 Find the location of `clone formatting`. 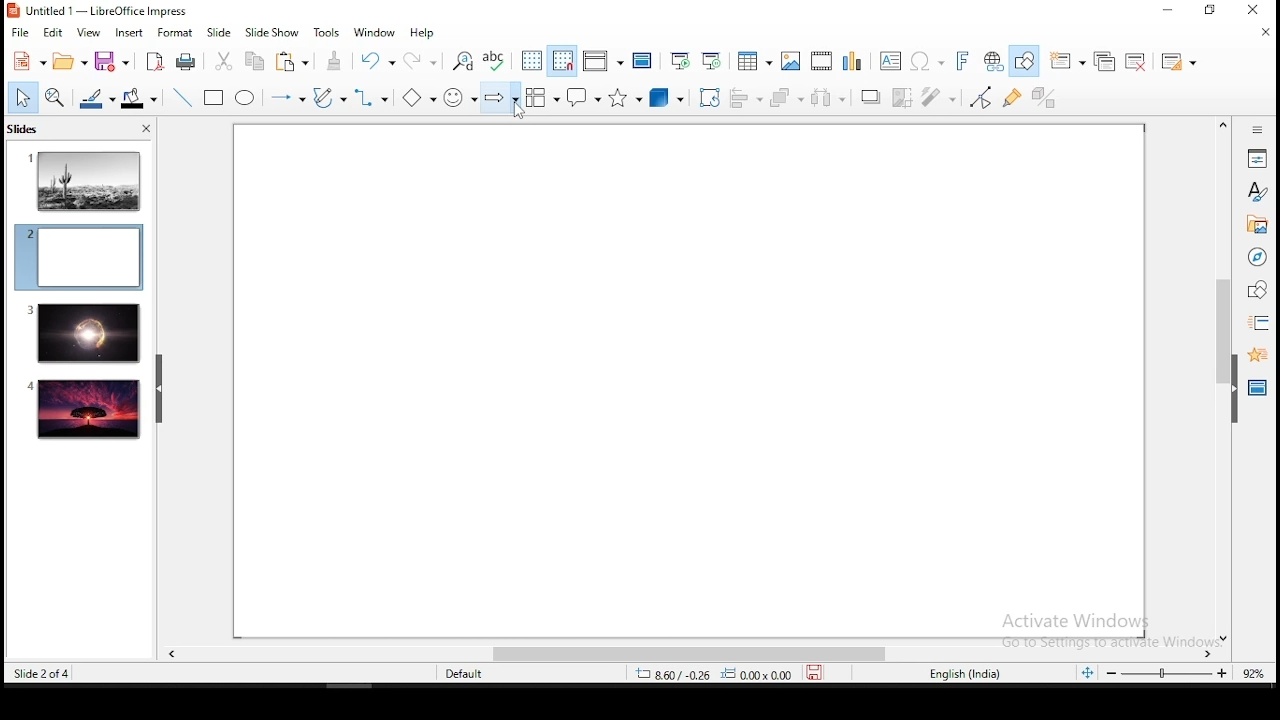

clone formatting is located at coordinates (335, 61).